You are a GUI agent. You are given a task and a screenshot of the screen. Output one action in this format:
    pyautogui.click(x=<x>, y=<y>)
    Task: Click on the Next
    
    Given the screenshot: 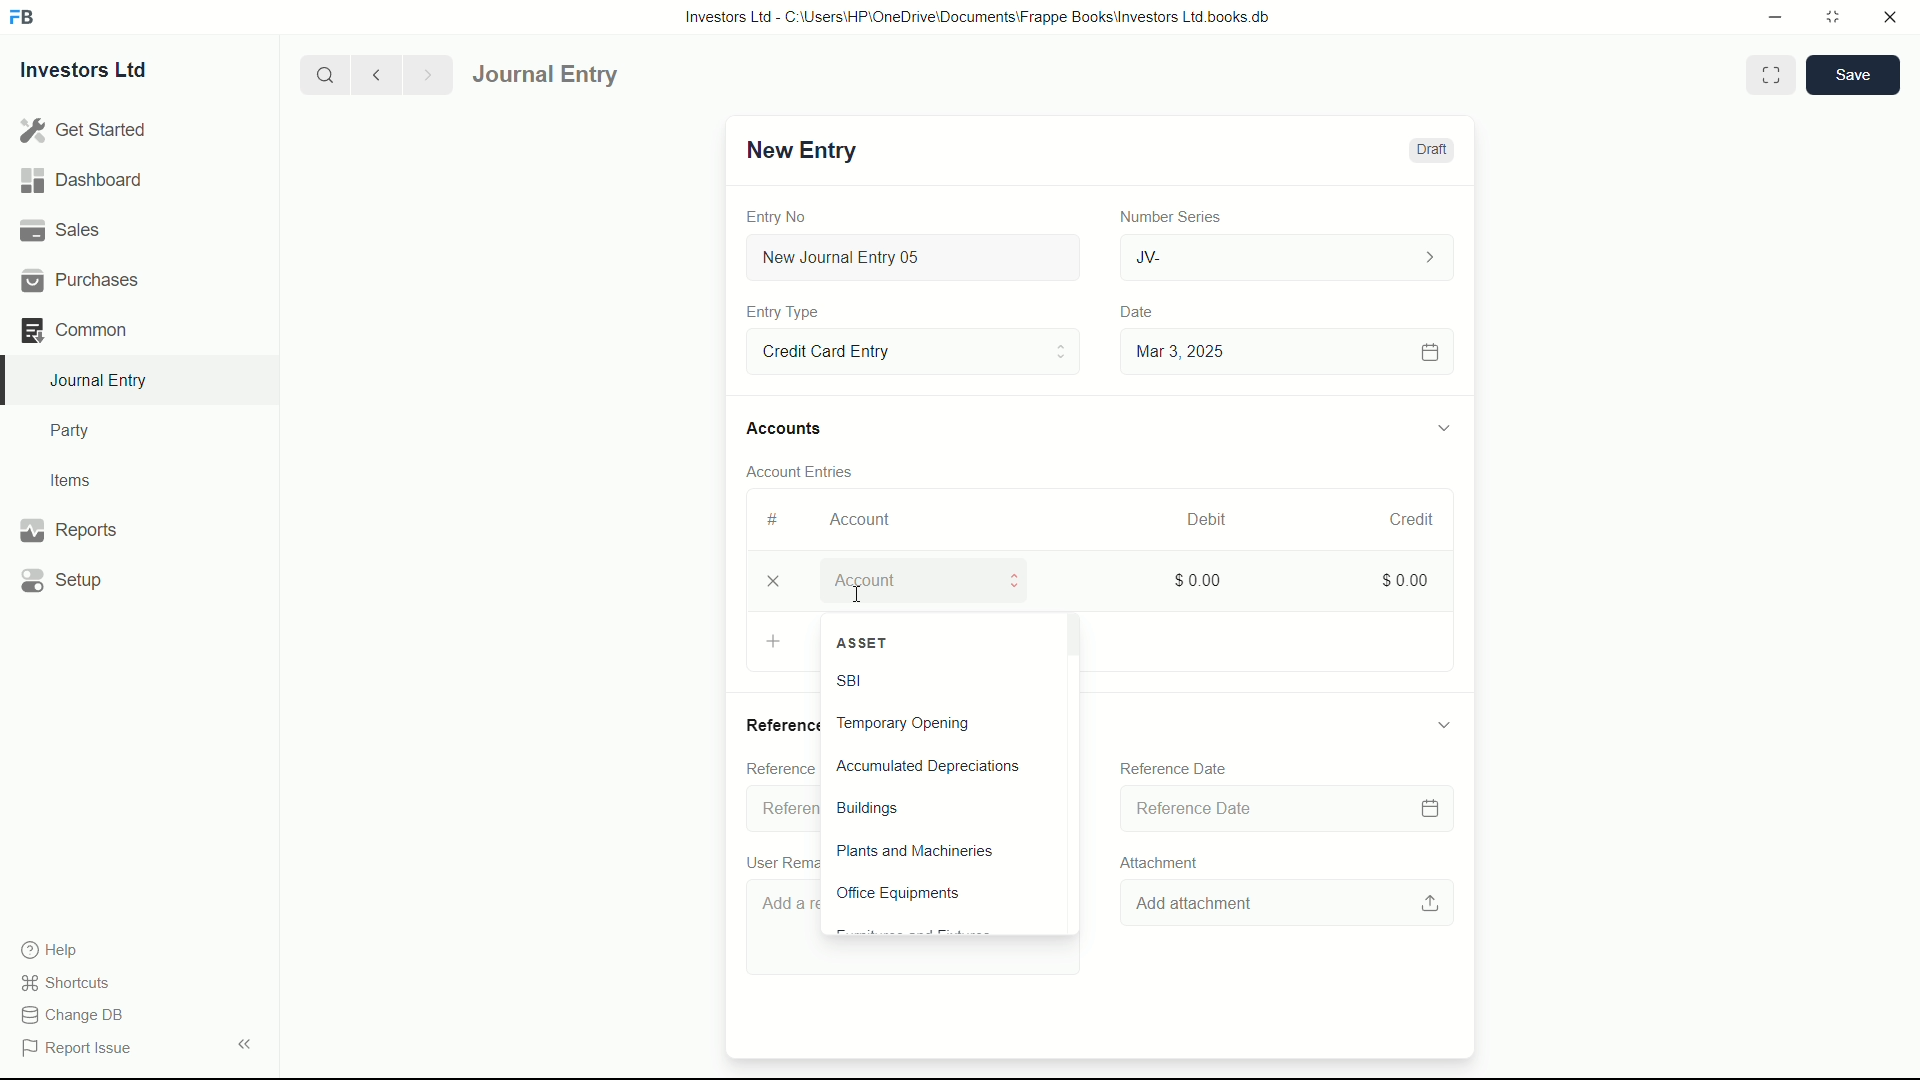 What is the action you would take?
    pyautogui.click(x=424, y=74)
    